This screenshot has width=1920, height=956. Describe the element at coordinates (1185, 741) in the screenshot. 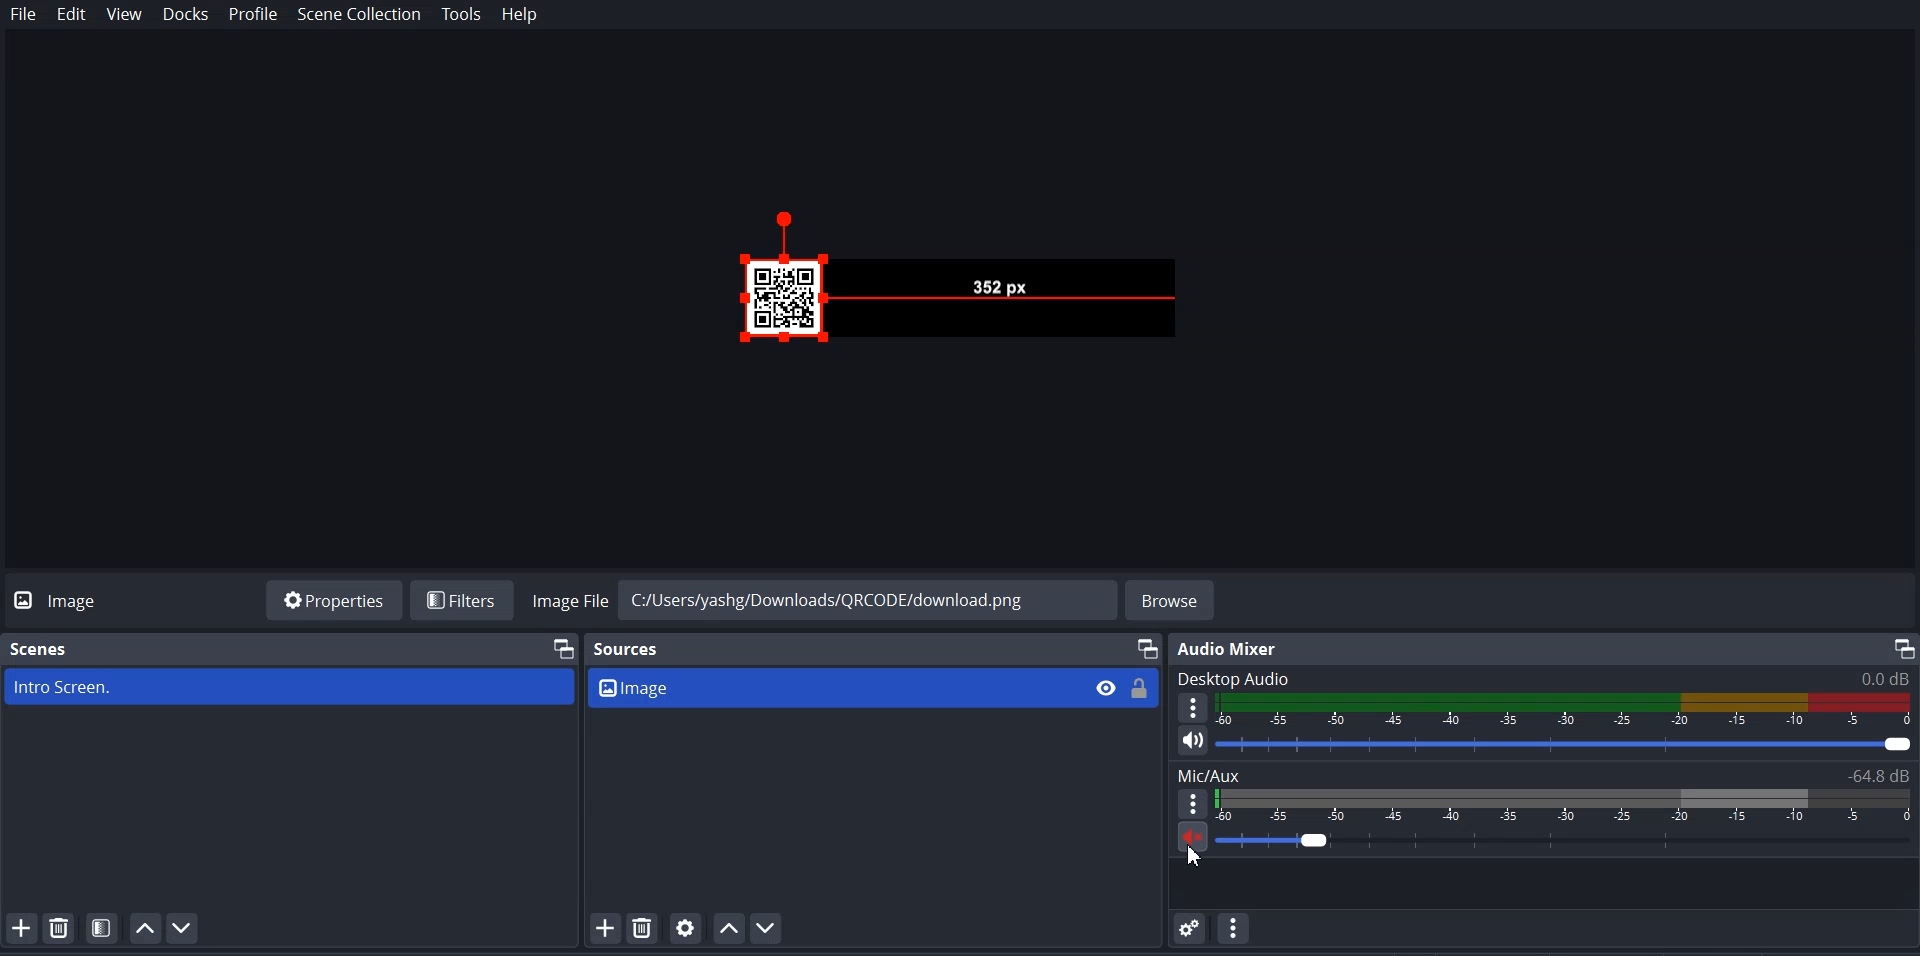

I see `Volume` at that location.